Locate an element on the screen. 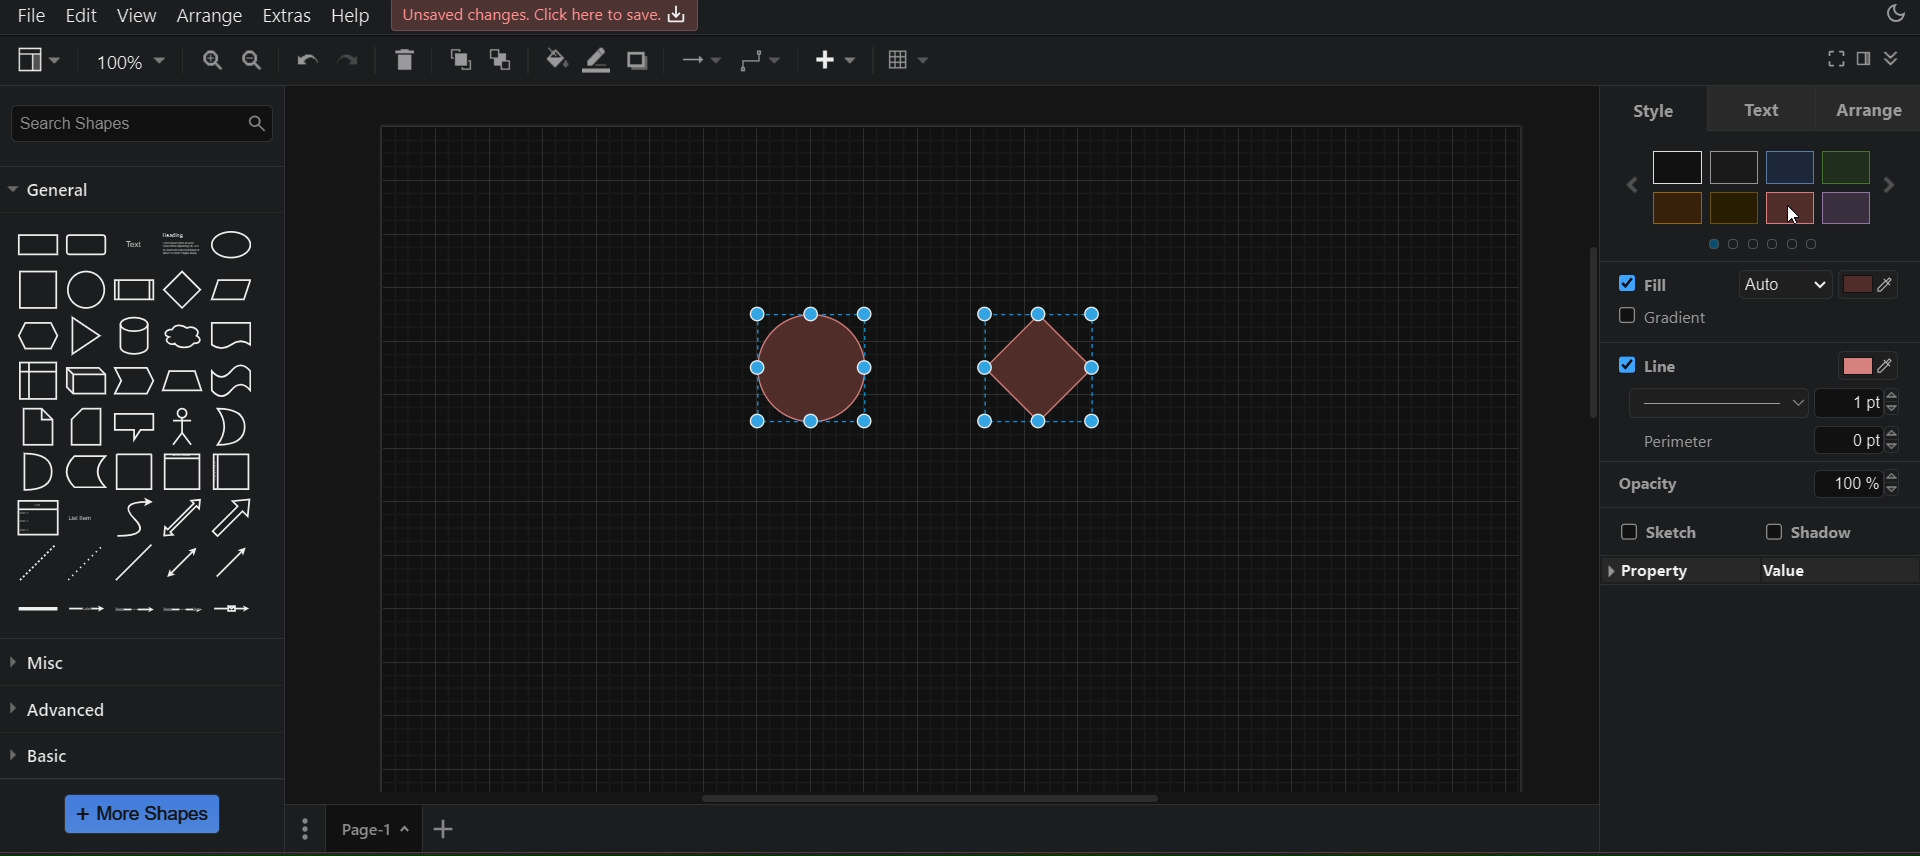  Directional Arrow is located at coordinates (232, 561).